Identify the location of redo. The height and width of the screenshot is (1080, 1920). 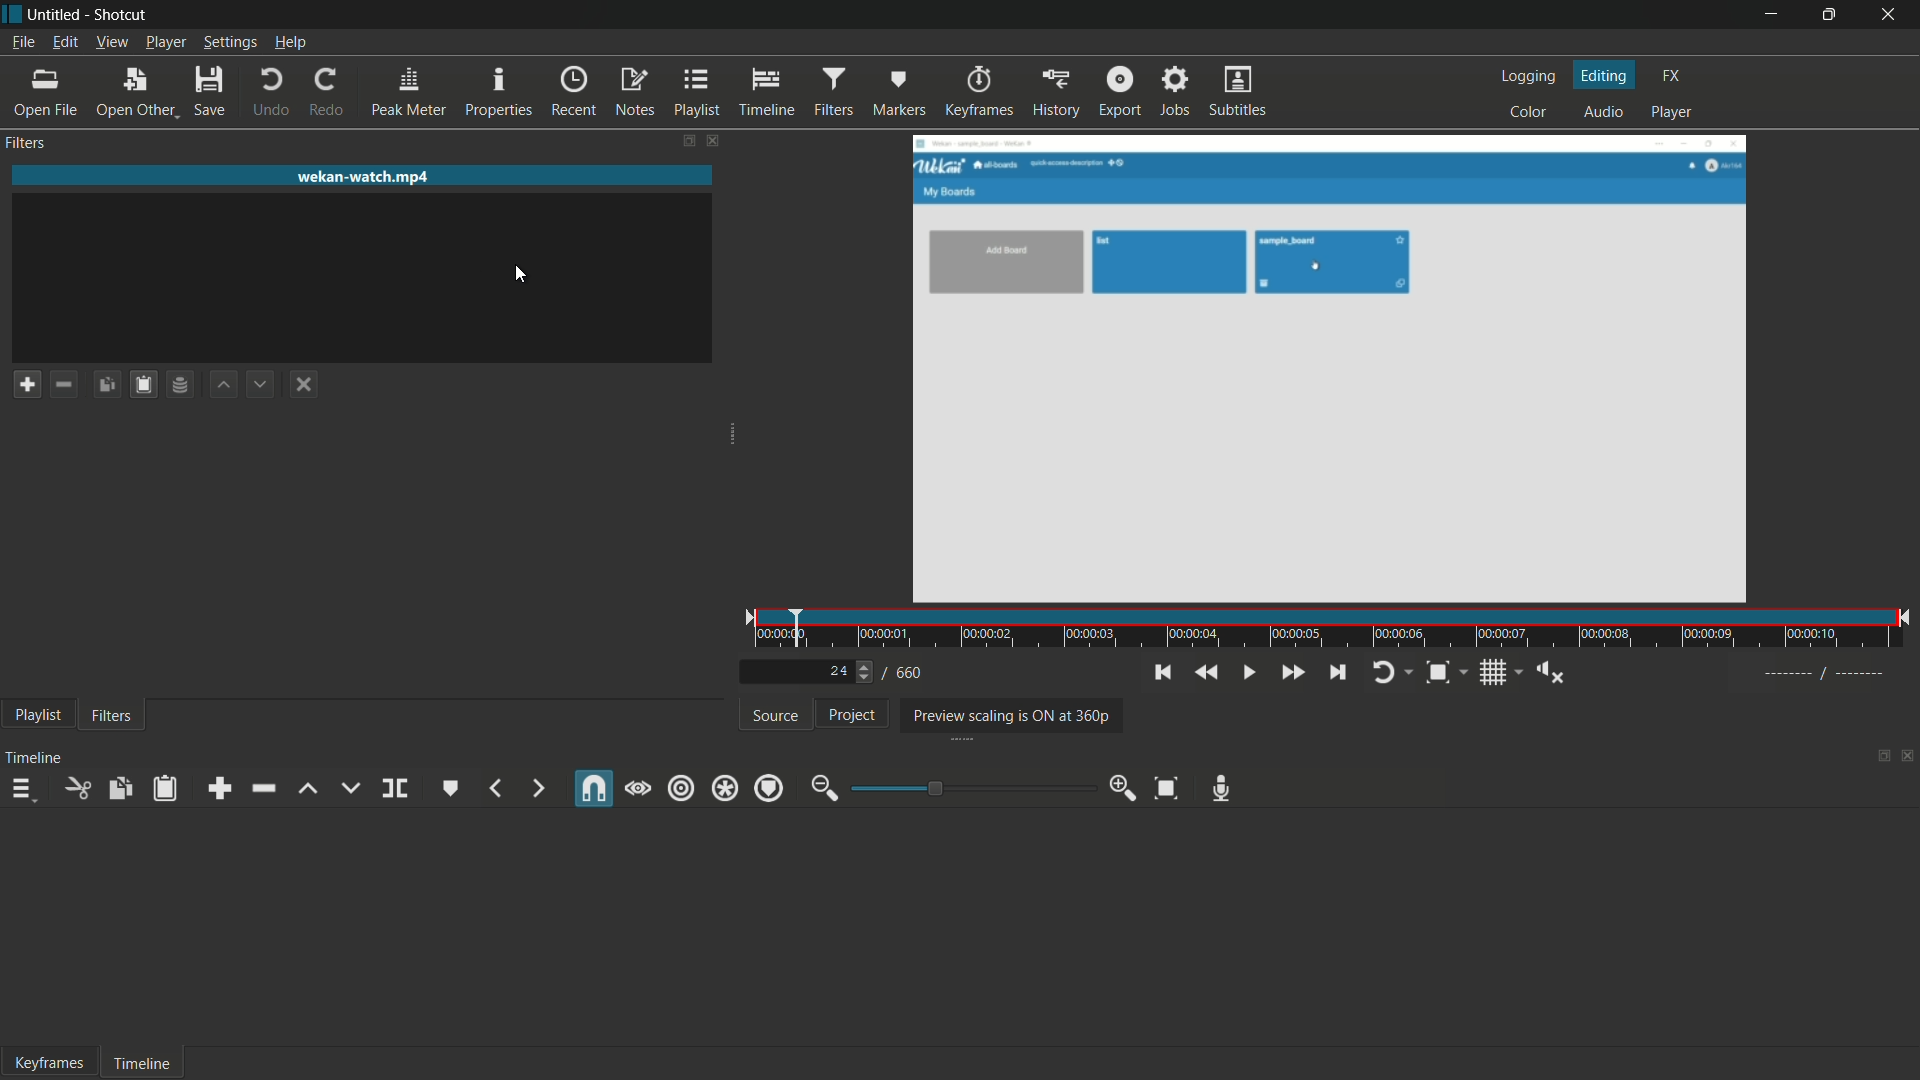
(331, 91).